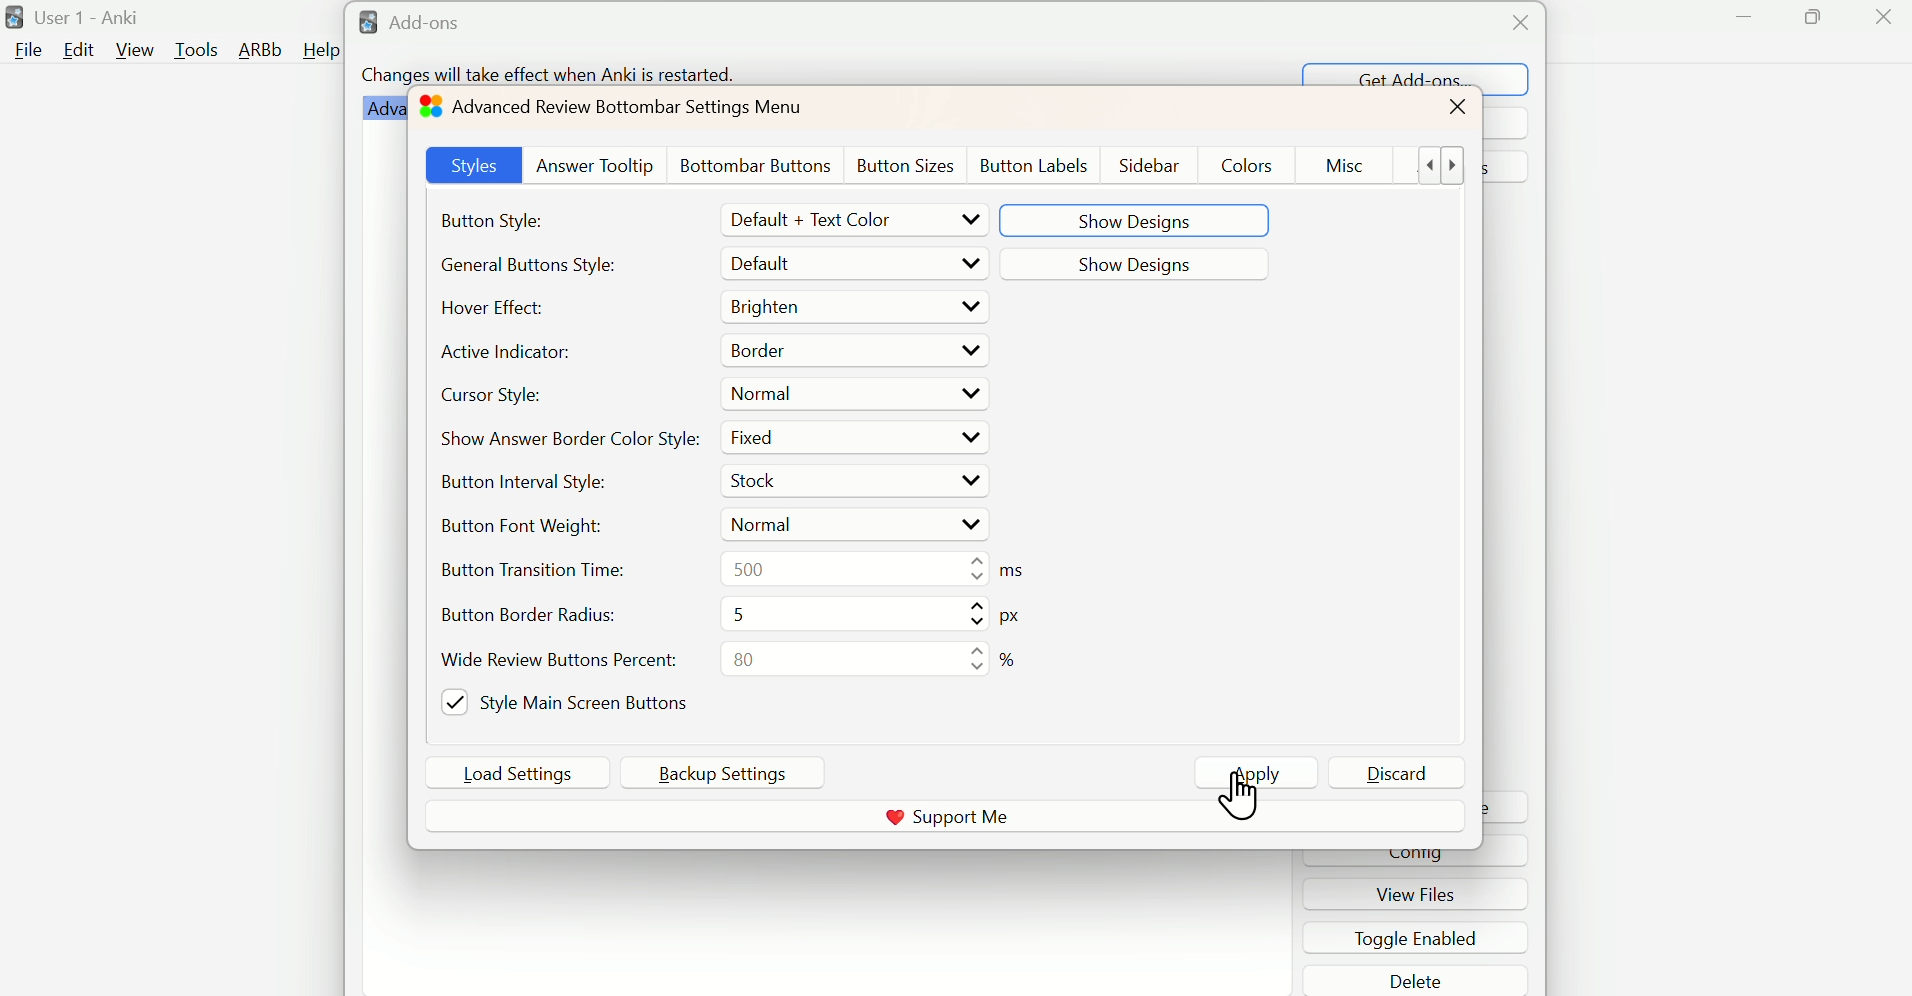 This screenshot has height=996, width=1912. Describe the element at coordinates (1239, 168) in the screenshot. I see `Colors` at that location.